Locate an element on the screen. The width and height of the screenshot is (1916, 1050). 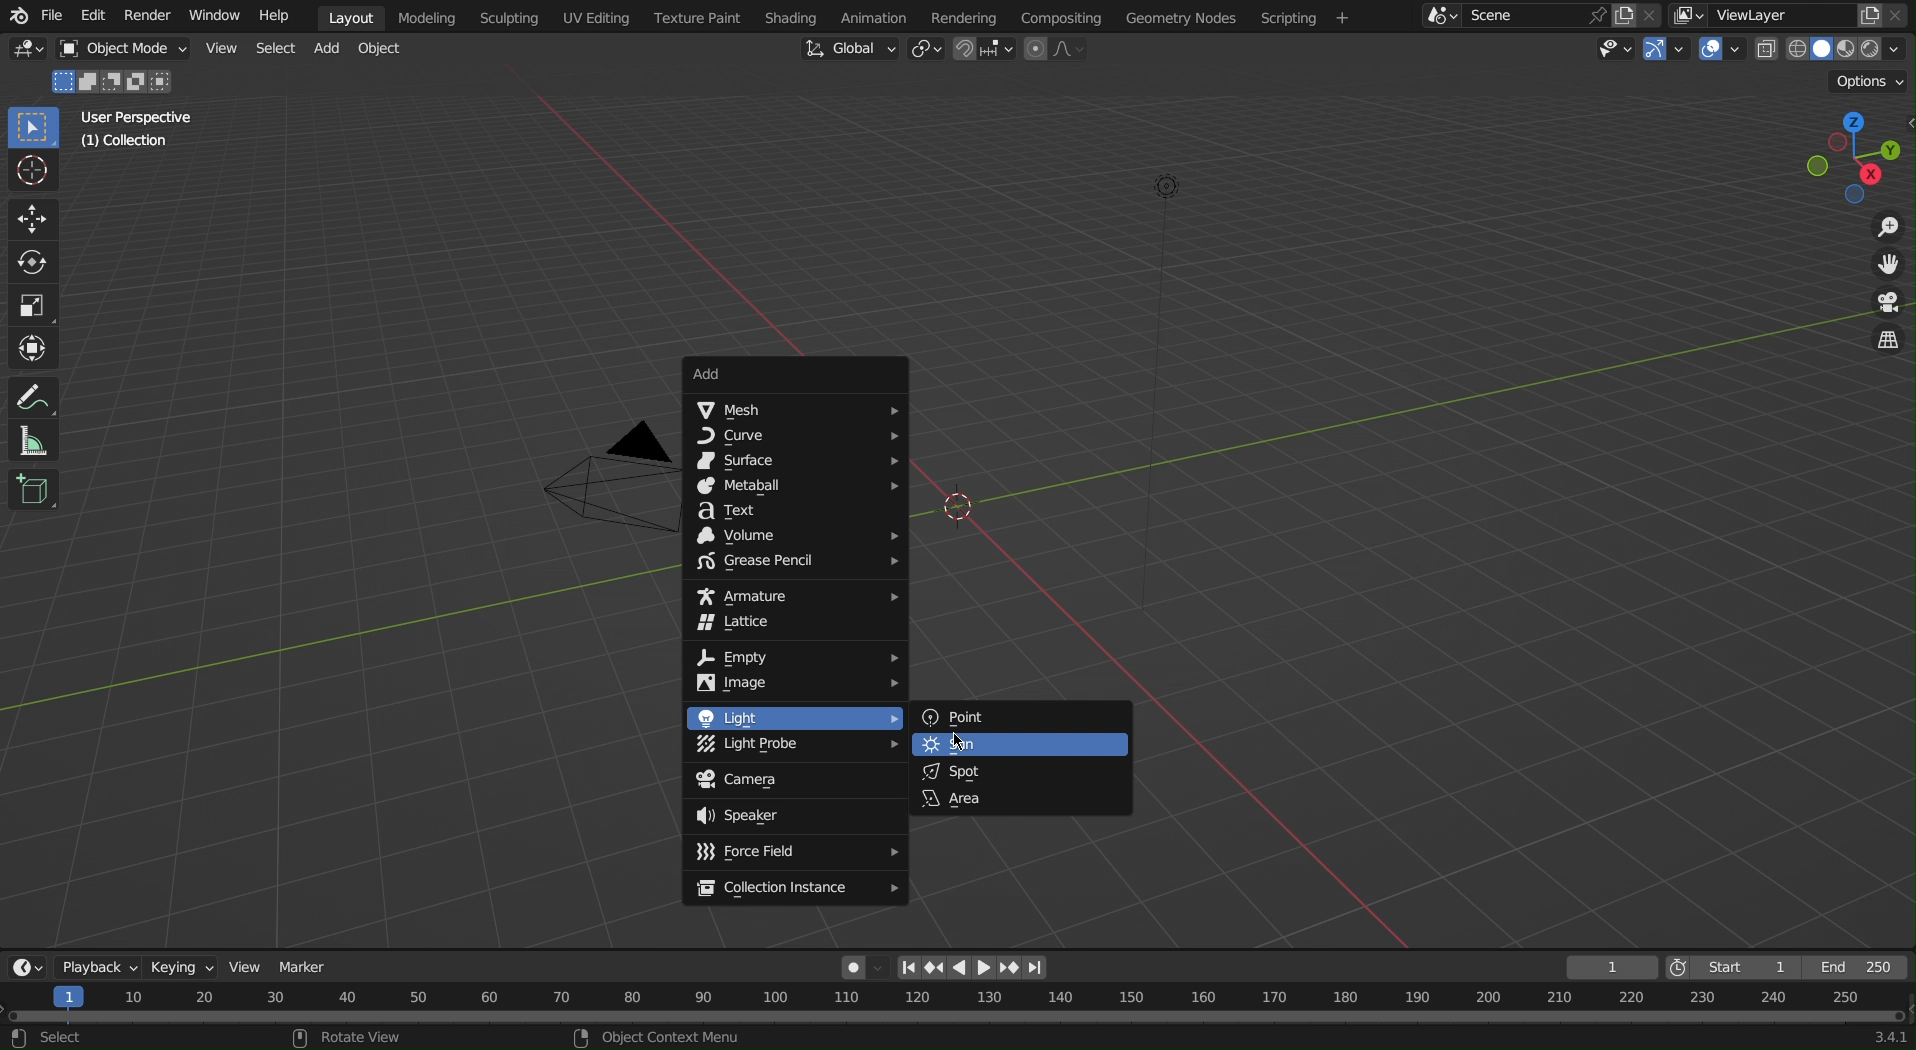
Scripting is located at coordinates (1305, 17).